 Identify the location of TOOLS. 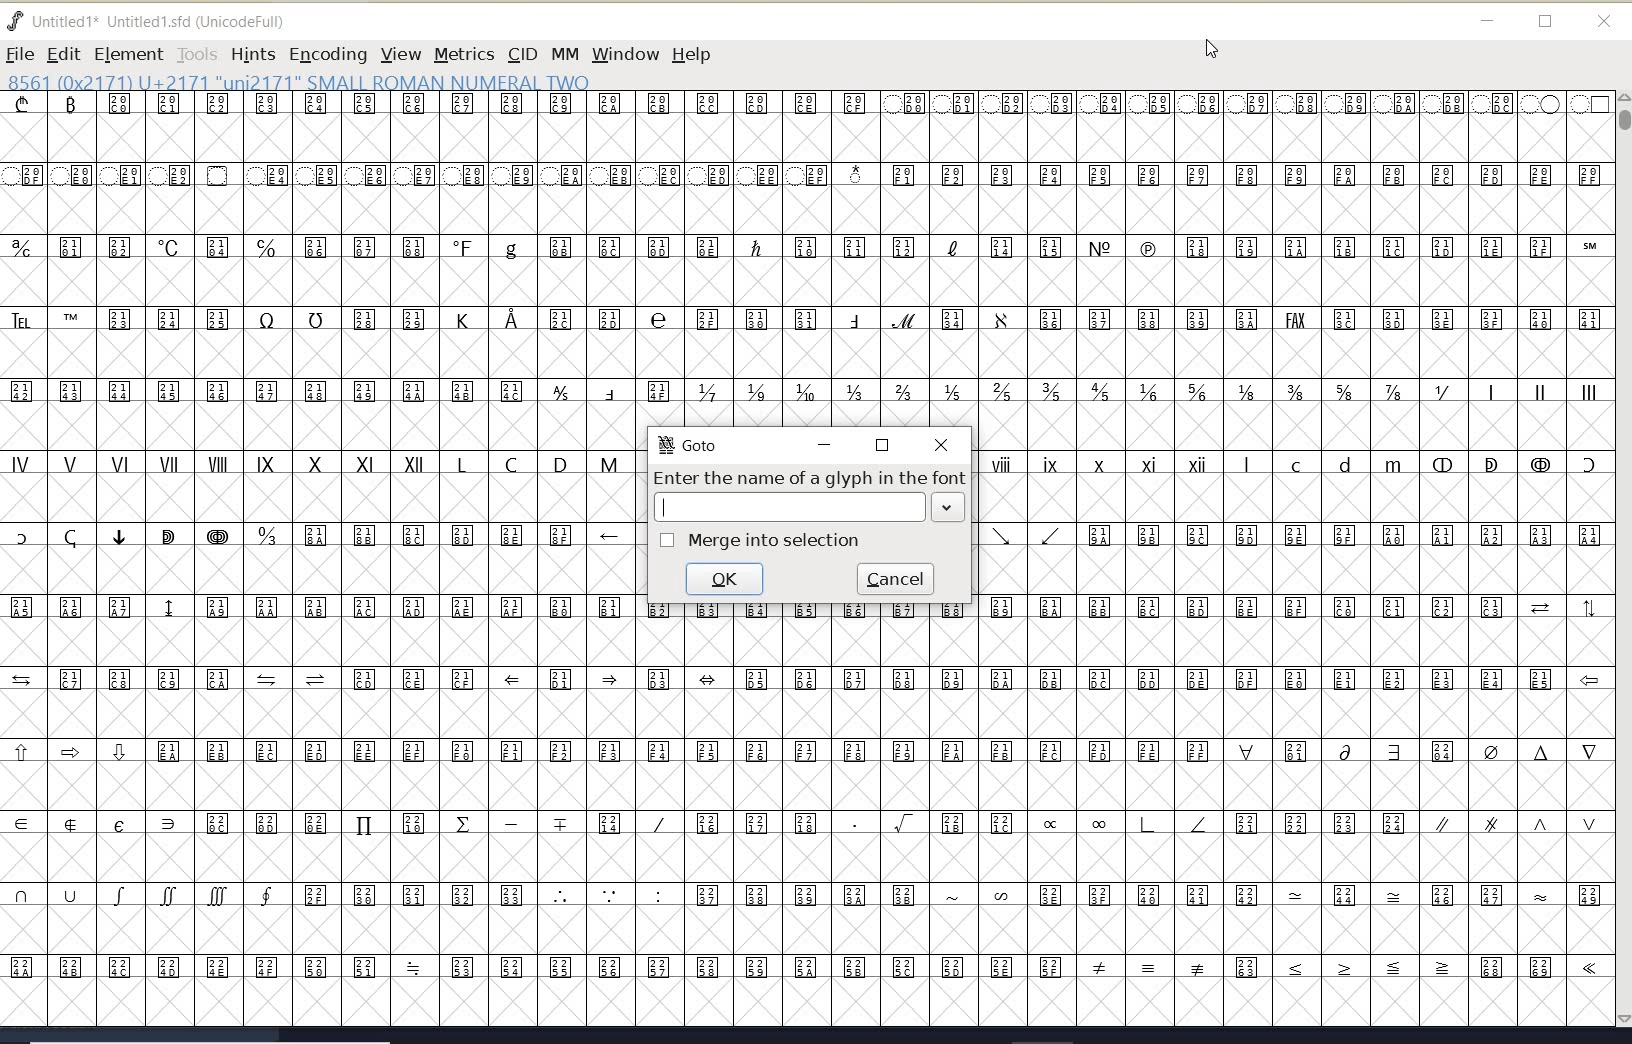
(196, 54).